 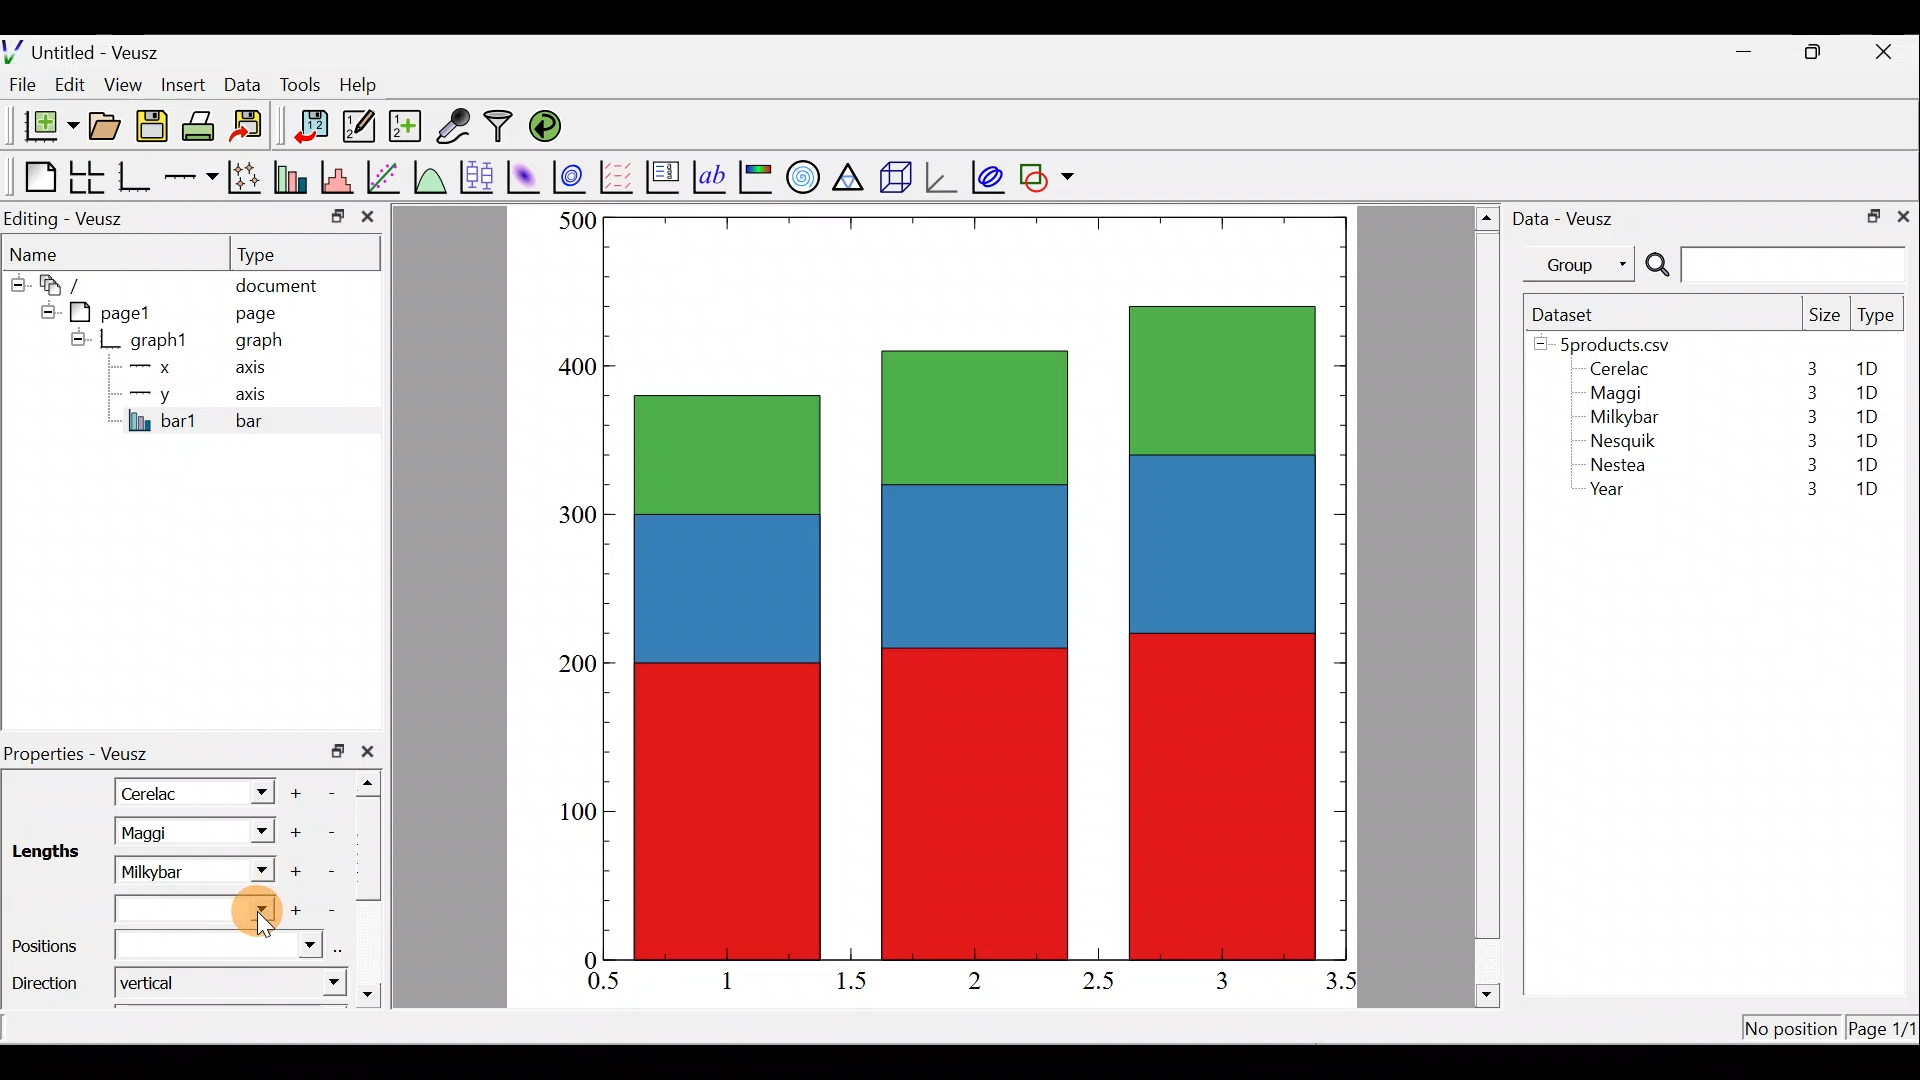 I want to click on Reload linked datasets, so click(x=550, y=125).